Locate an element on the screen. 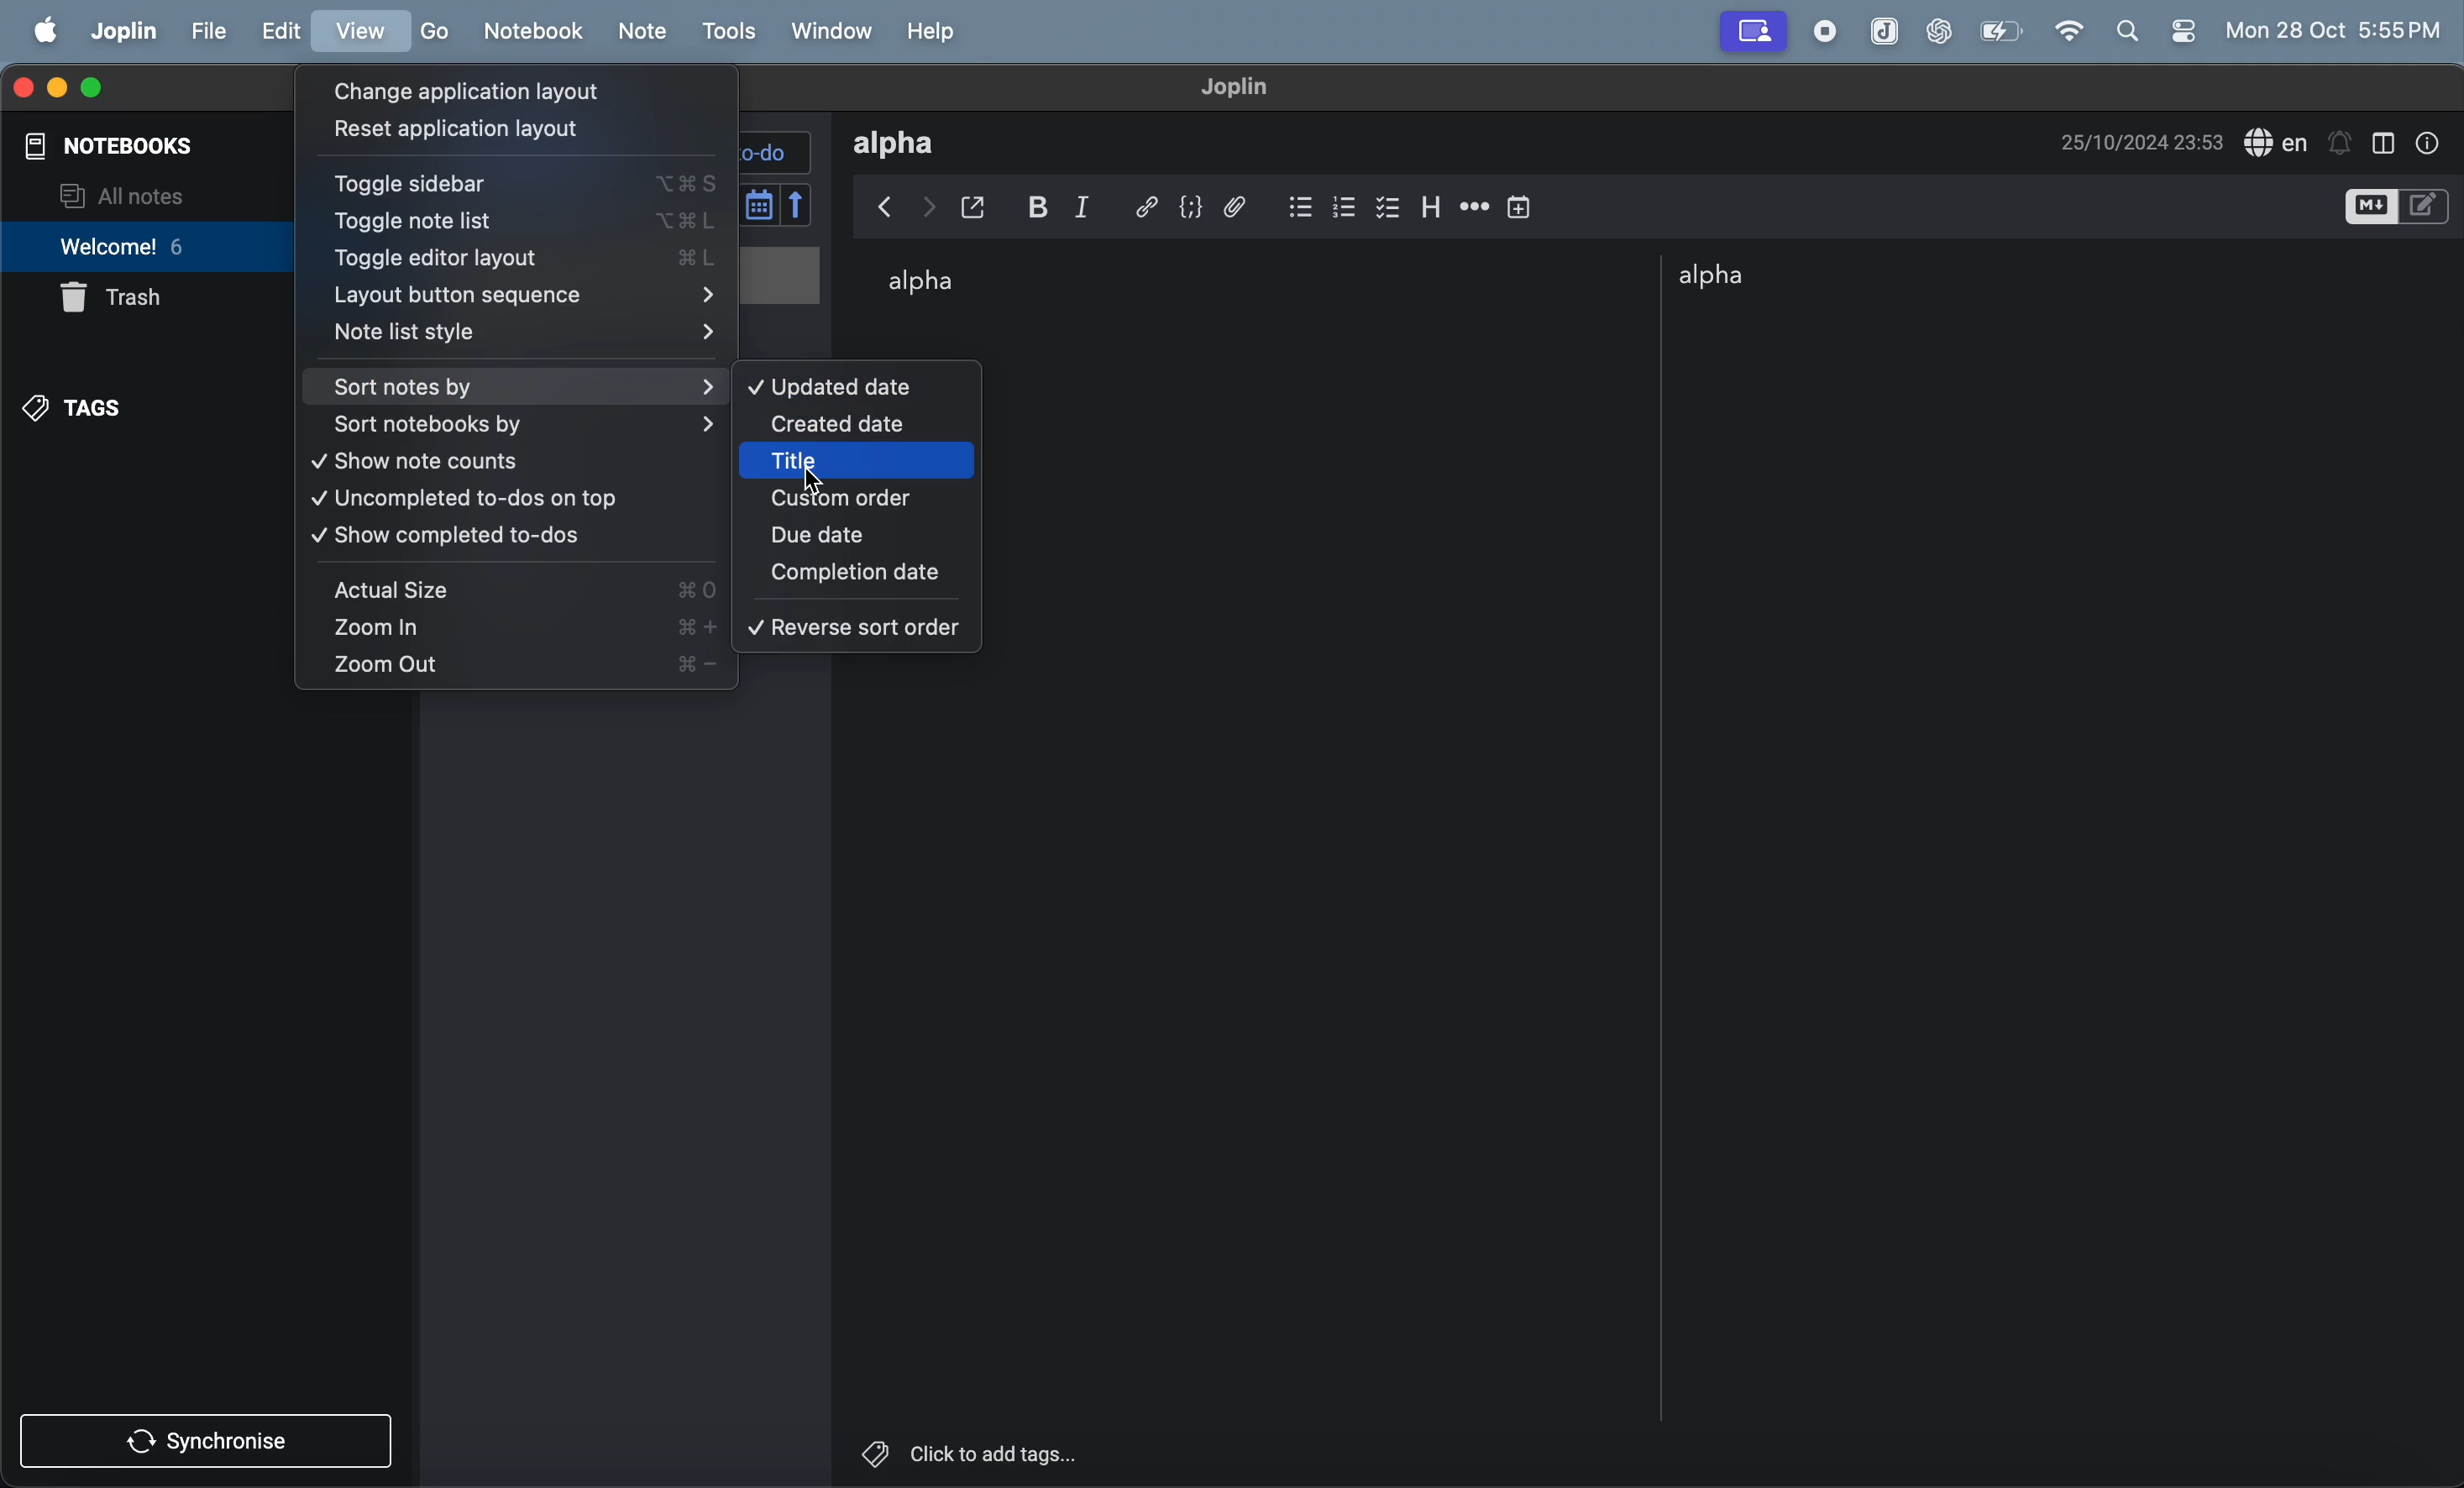 This screenshot has width=2464, height=1488. note is located at coordinates (643, 33).